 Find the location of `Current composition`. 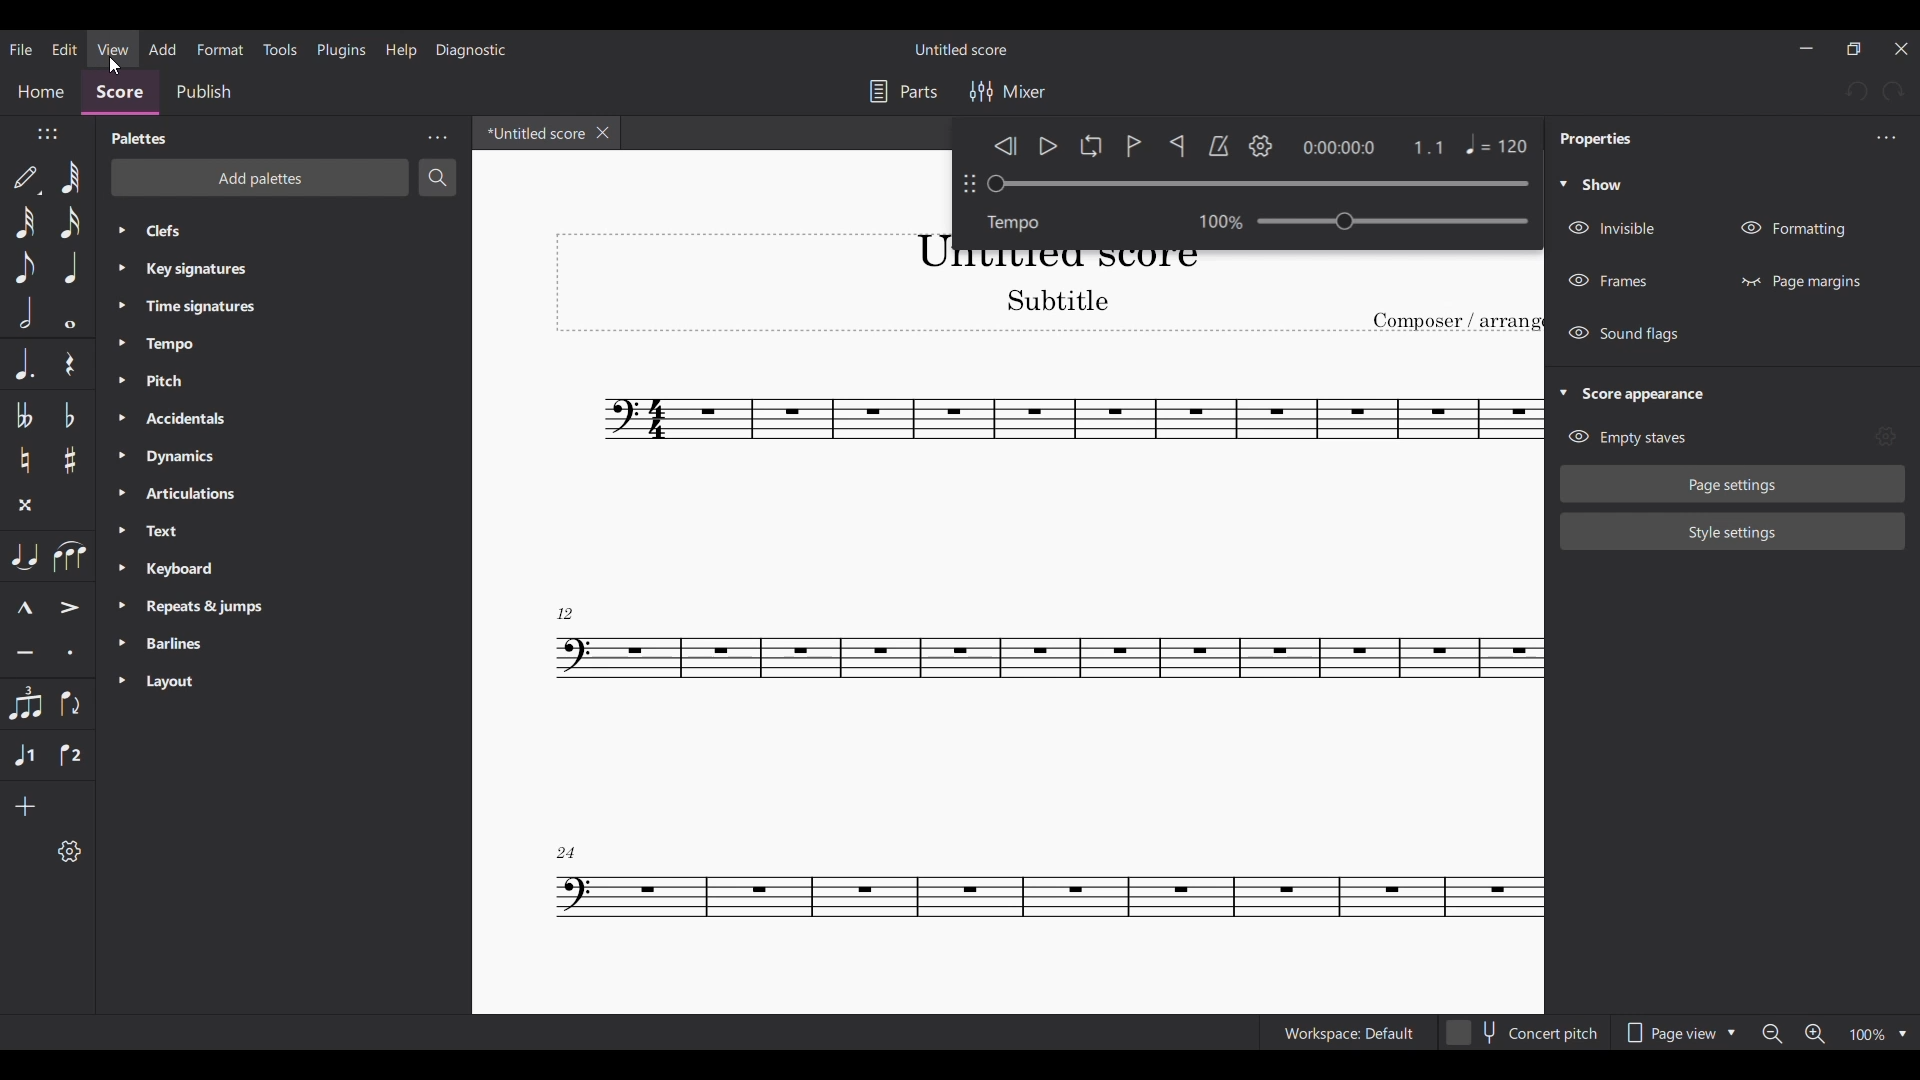

Current composition is located at coordinates (1048, 664).